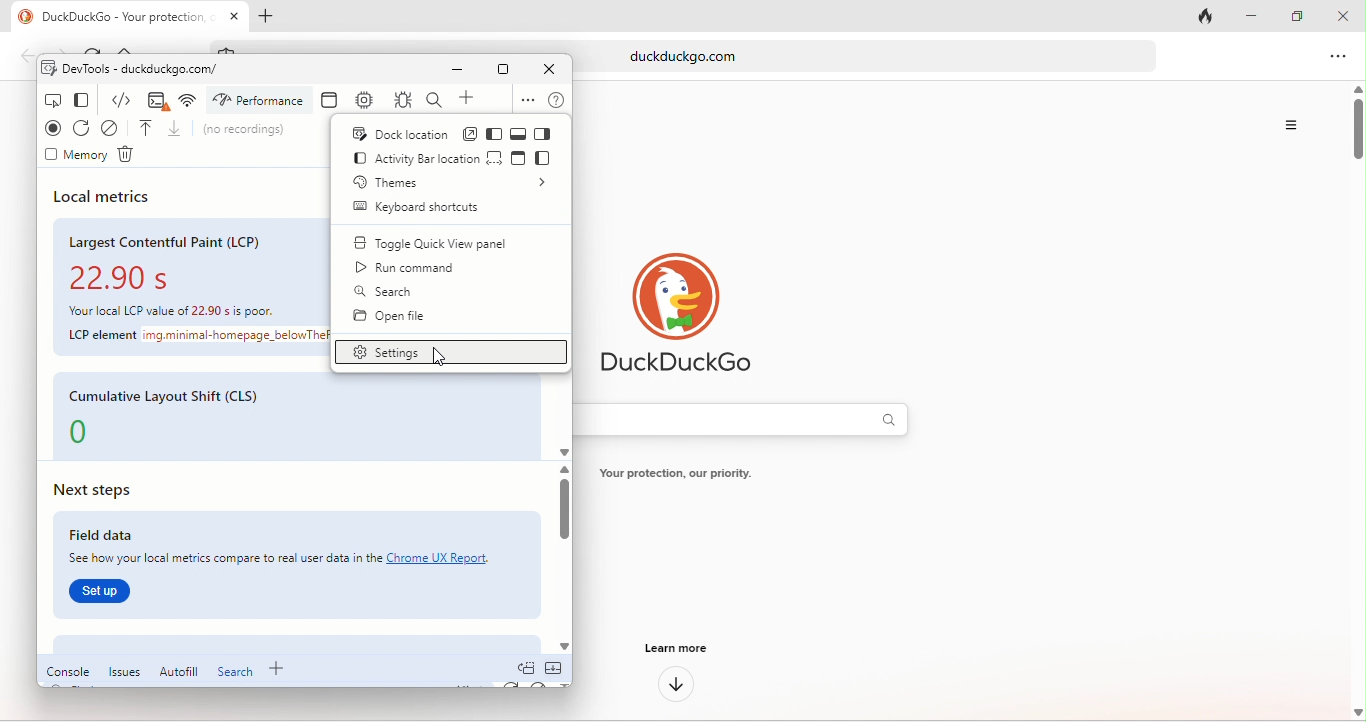 The image size is (1366, 722). What do you see at coordinates (52, 100) in the screenshot?
I see `inspect` at bounding box center [52, 100].